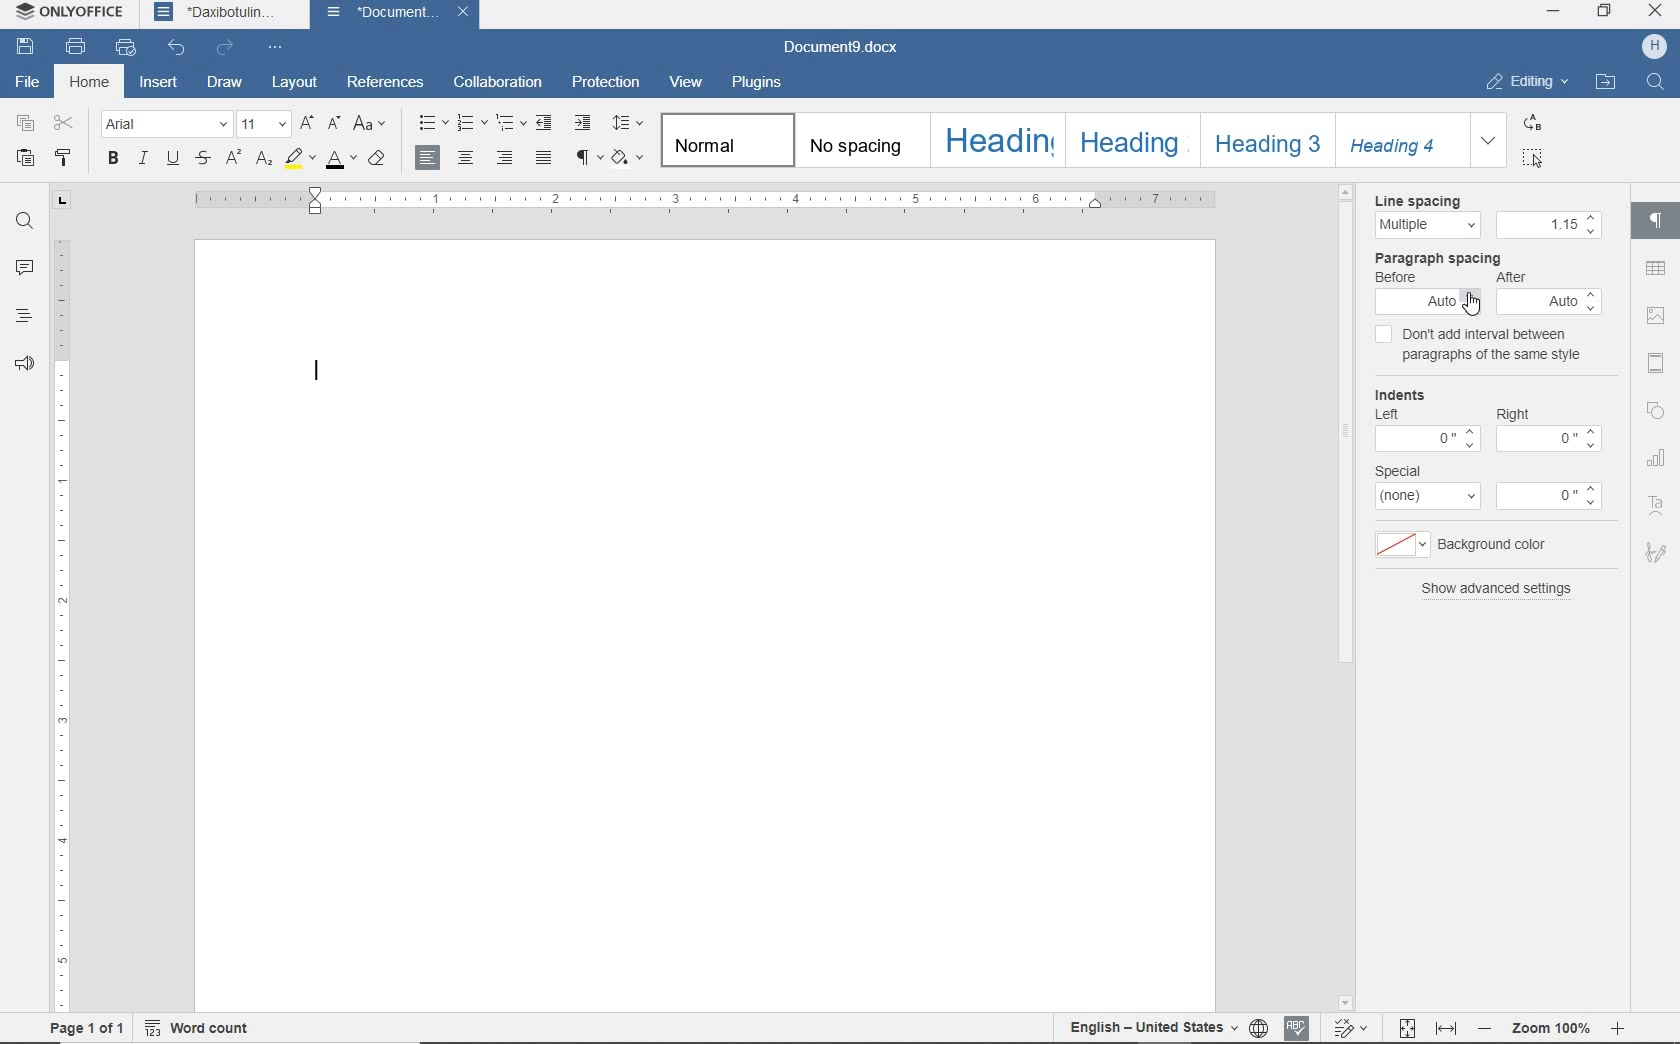 The height and width of the screenshot is (1044, 1680). What do you see at coordinates (756, 83) in the screenshot?
I see `plugins` at bounding box center [756, 83].